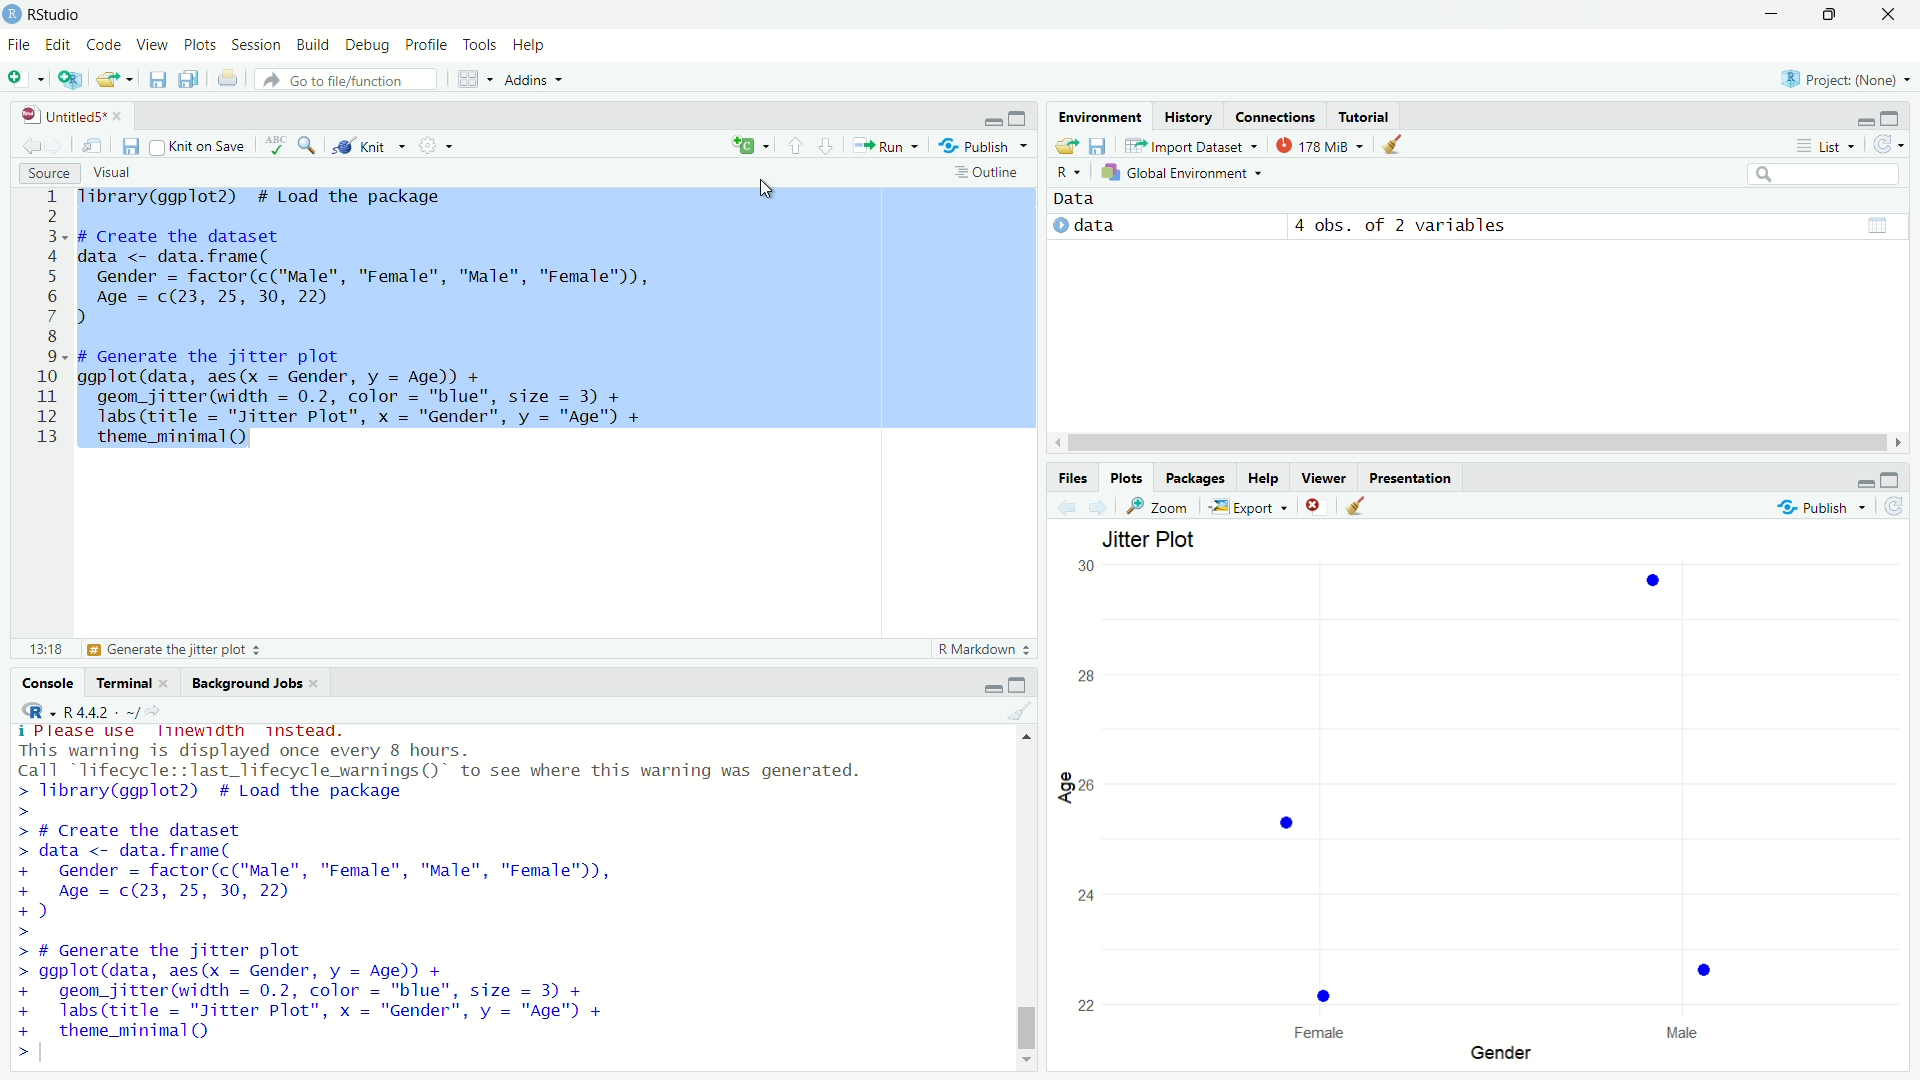 Image resolution: width=1920 pixels, height=1080 pixels. Describe the element at coordinates (346, 994) in the screenshot. I see `code to generate the jitter plot` at that location.